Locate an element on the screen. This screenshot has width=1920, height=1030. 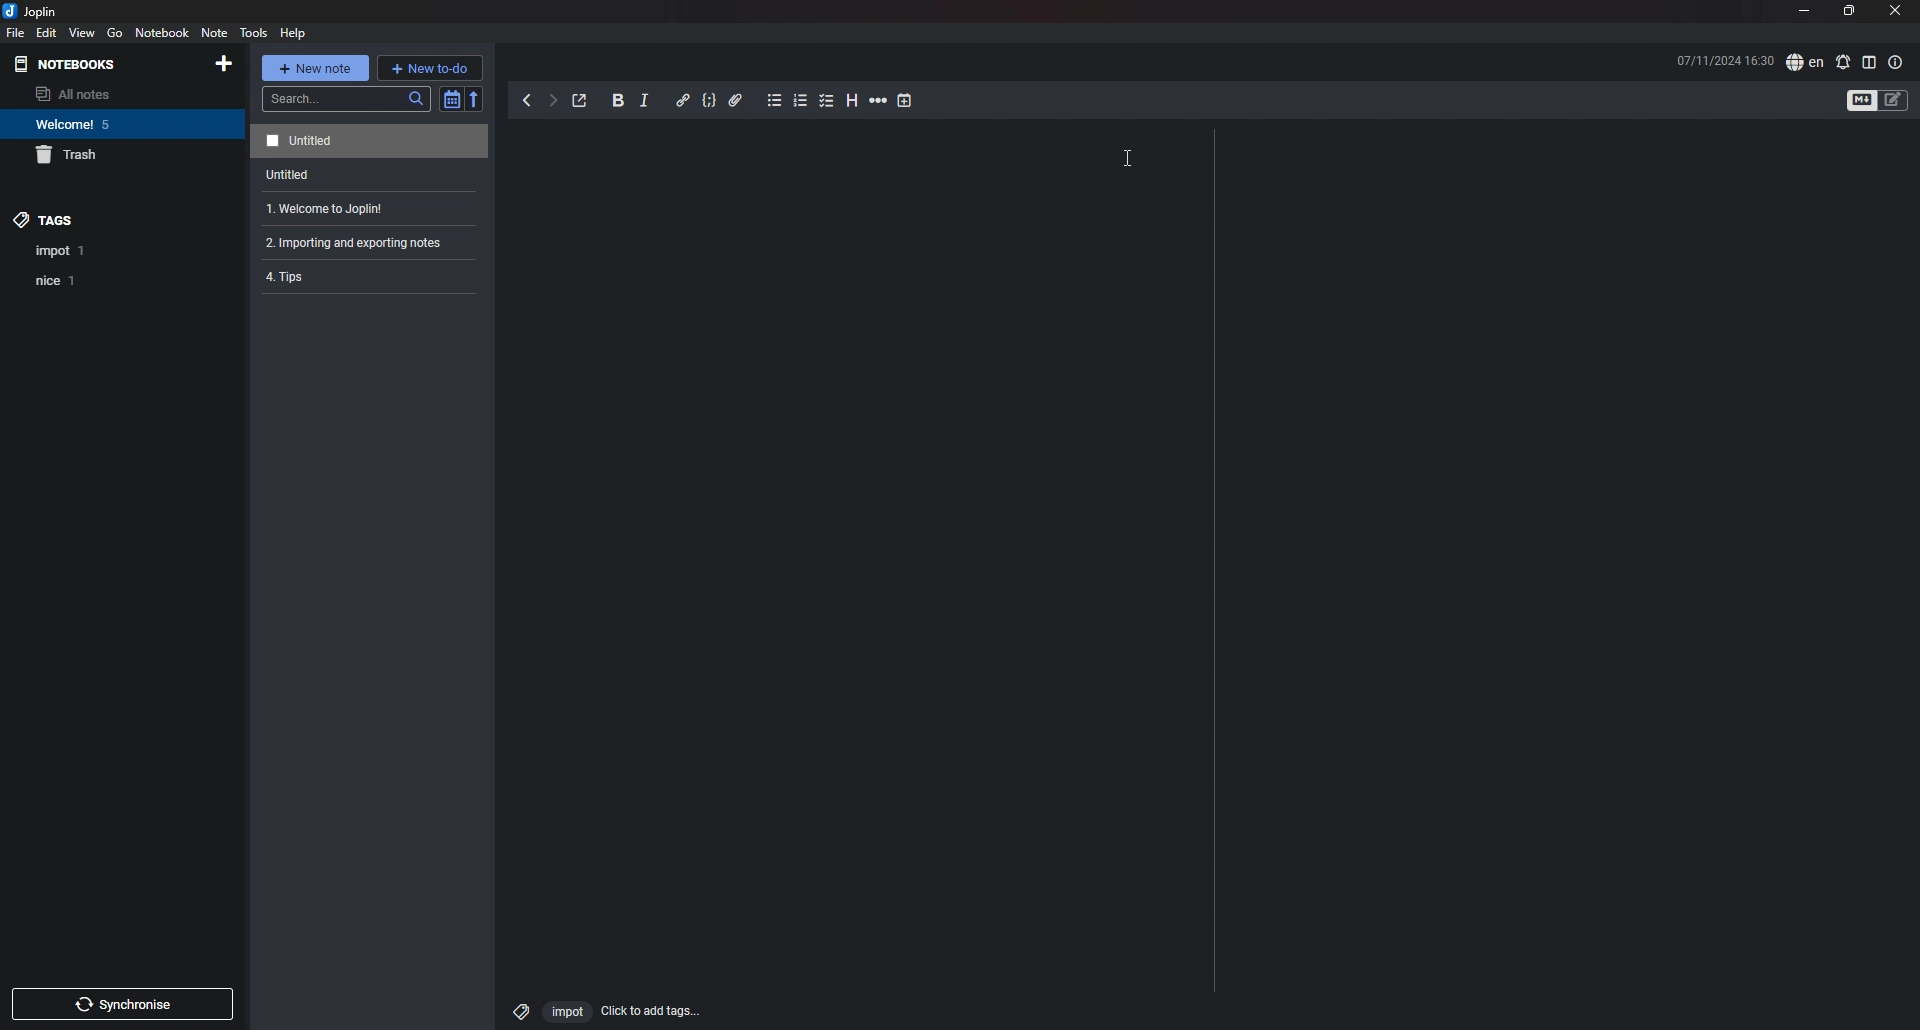
hyperlink is located at coordinates (682, 99).